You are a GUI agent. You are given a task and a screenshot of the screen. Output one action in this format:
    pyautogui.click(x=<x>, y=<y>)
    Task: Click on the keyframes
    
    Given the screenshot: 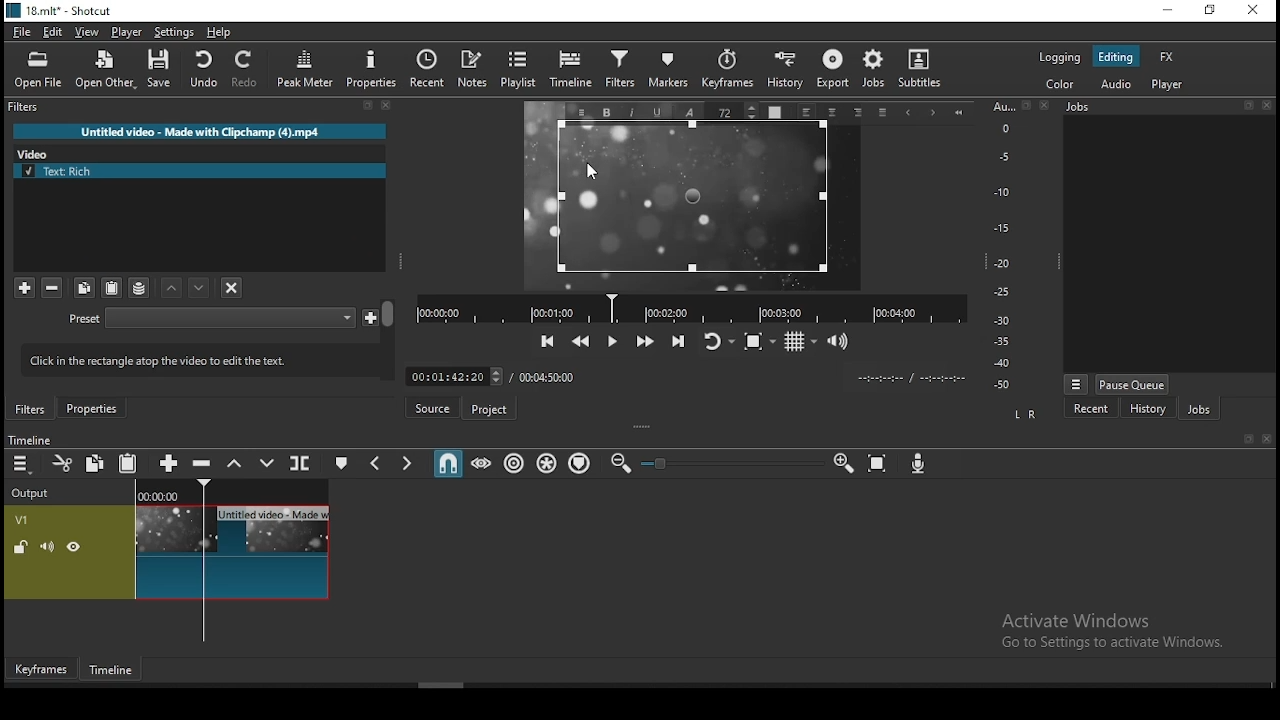 What is the action you would take?
    pyautogui.click(x=42, y=669)
    